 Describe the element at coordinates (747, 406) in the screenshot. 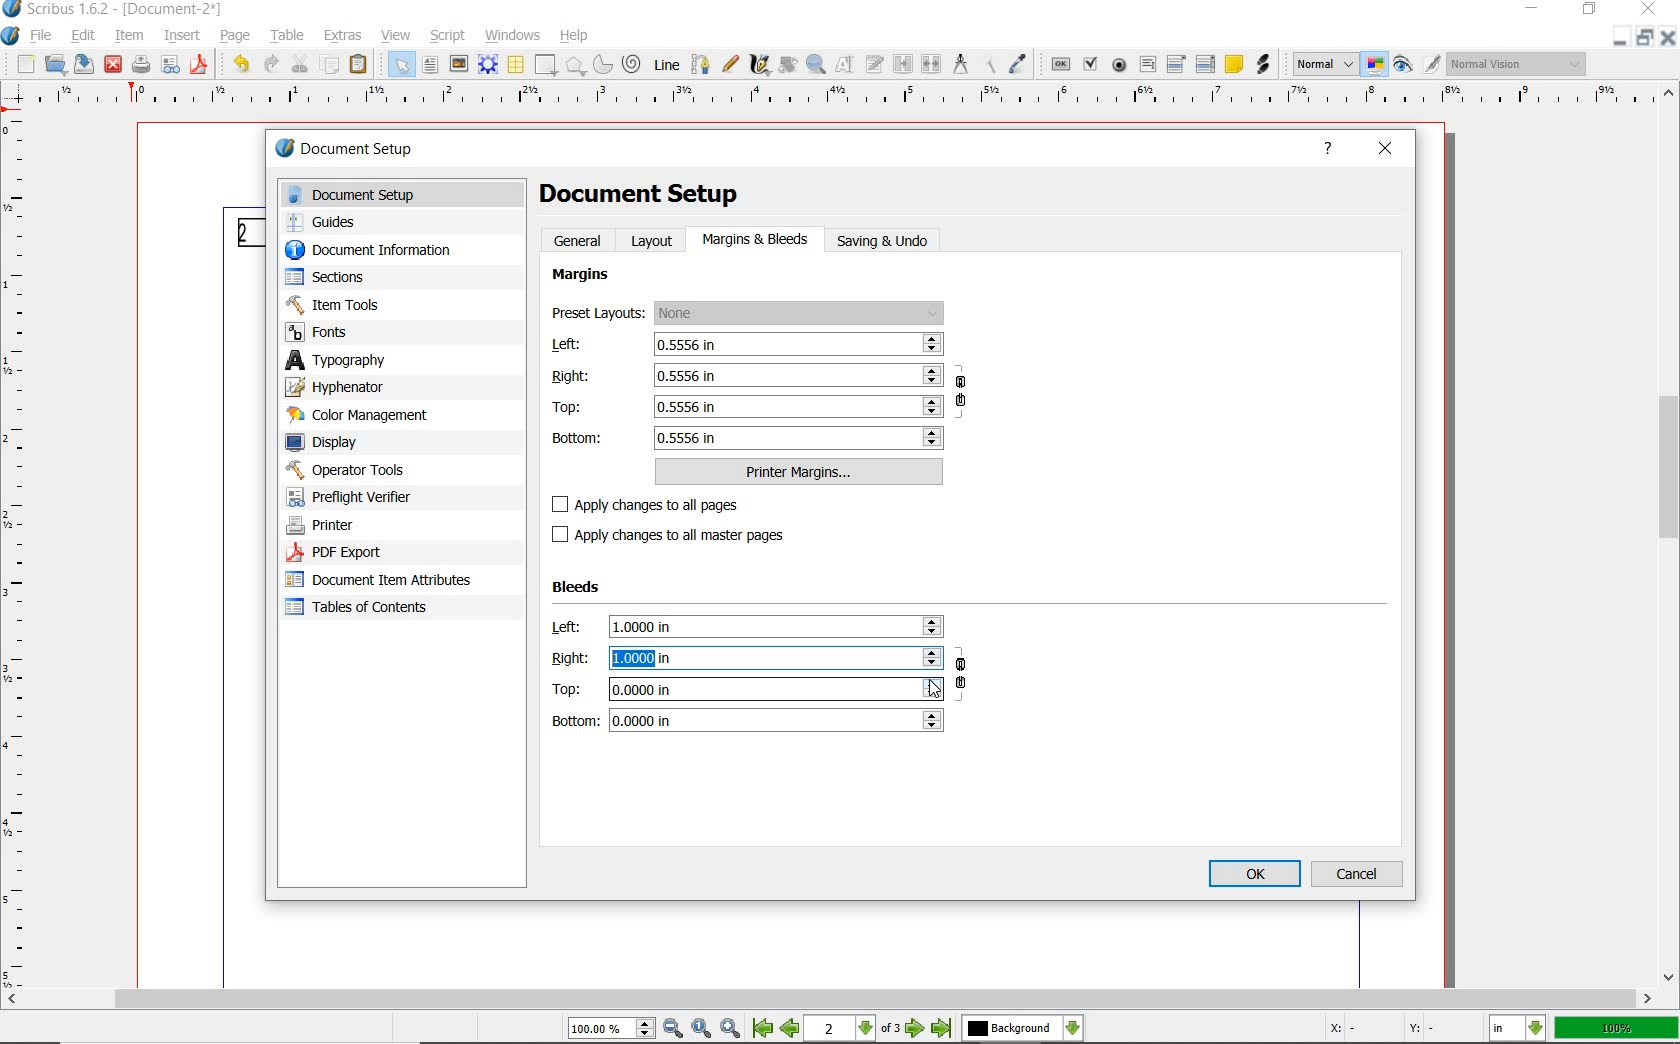

I see `Top` at that location.